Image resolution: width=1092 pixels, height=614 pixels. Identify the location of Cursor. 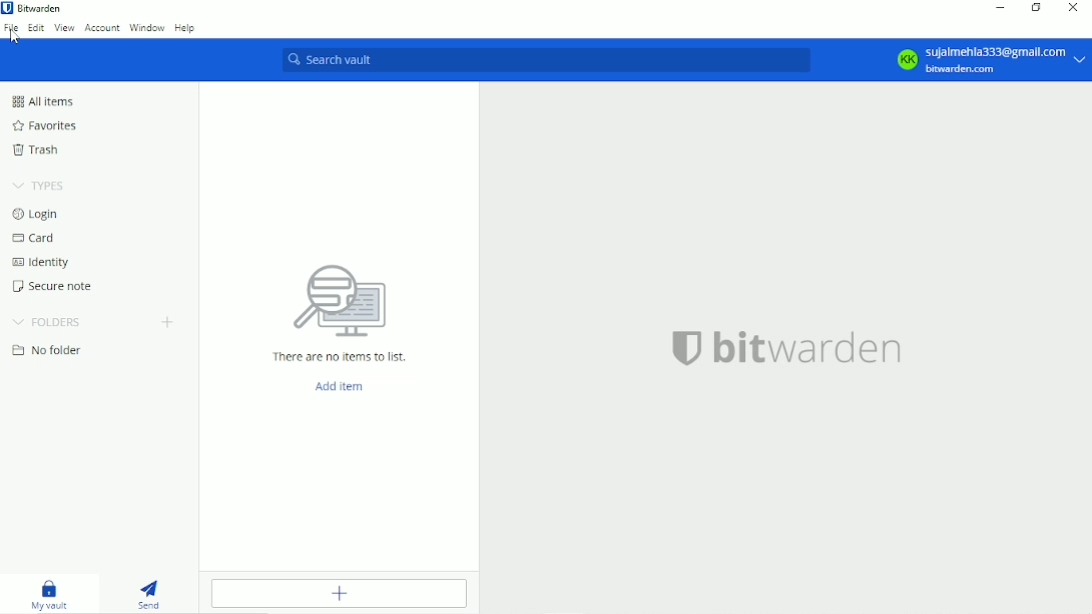
(13, 36).